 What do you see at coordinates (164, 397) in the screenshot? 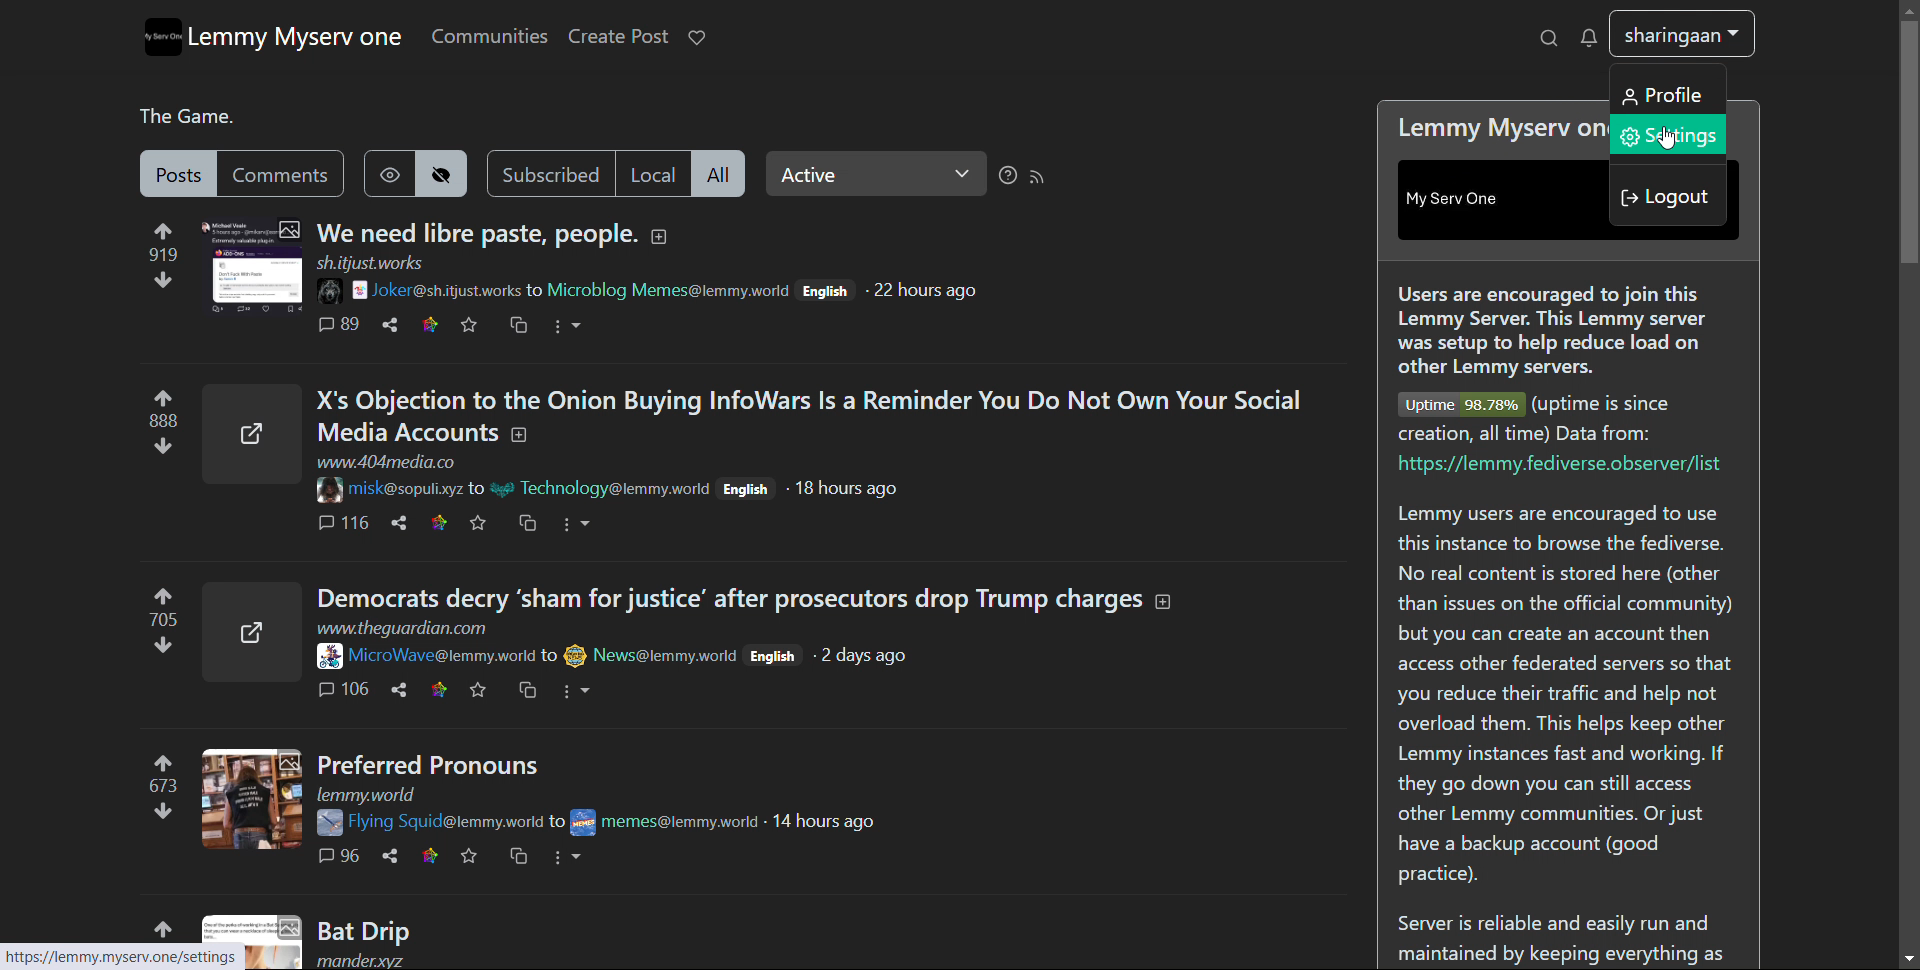
I see `upvotes` at bounding box center [164, 397].